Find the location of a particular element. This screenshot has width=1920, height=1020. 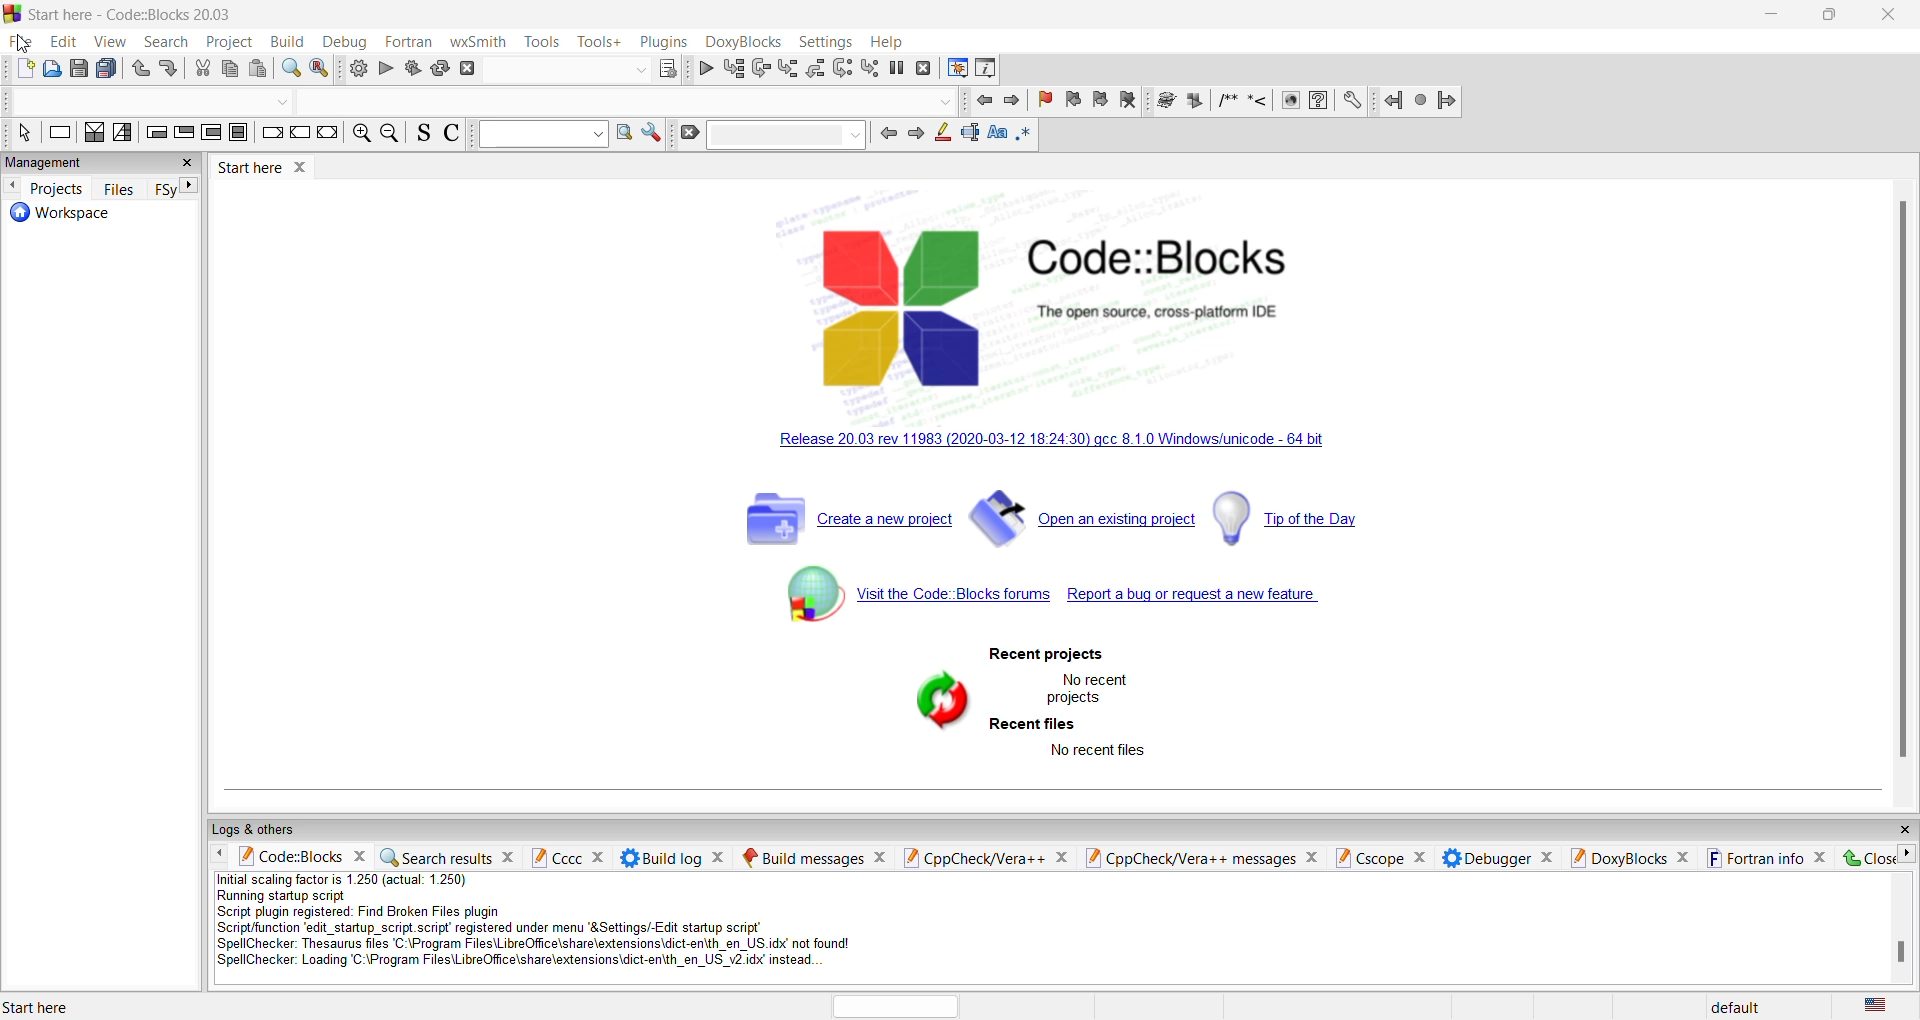

move left is located at coordinates (221, 855).